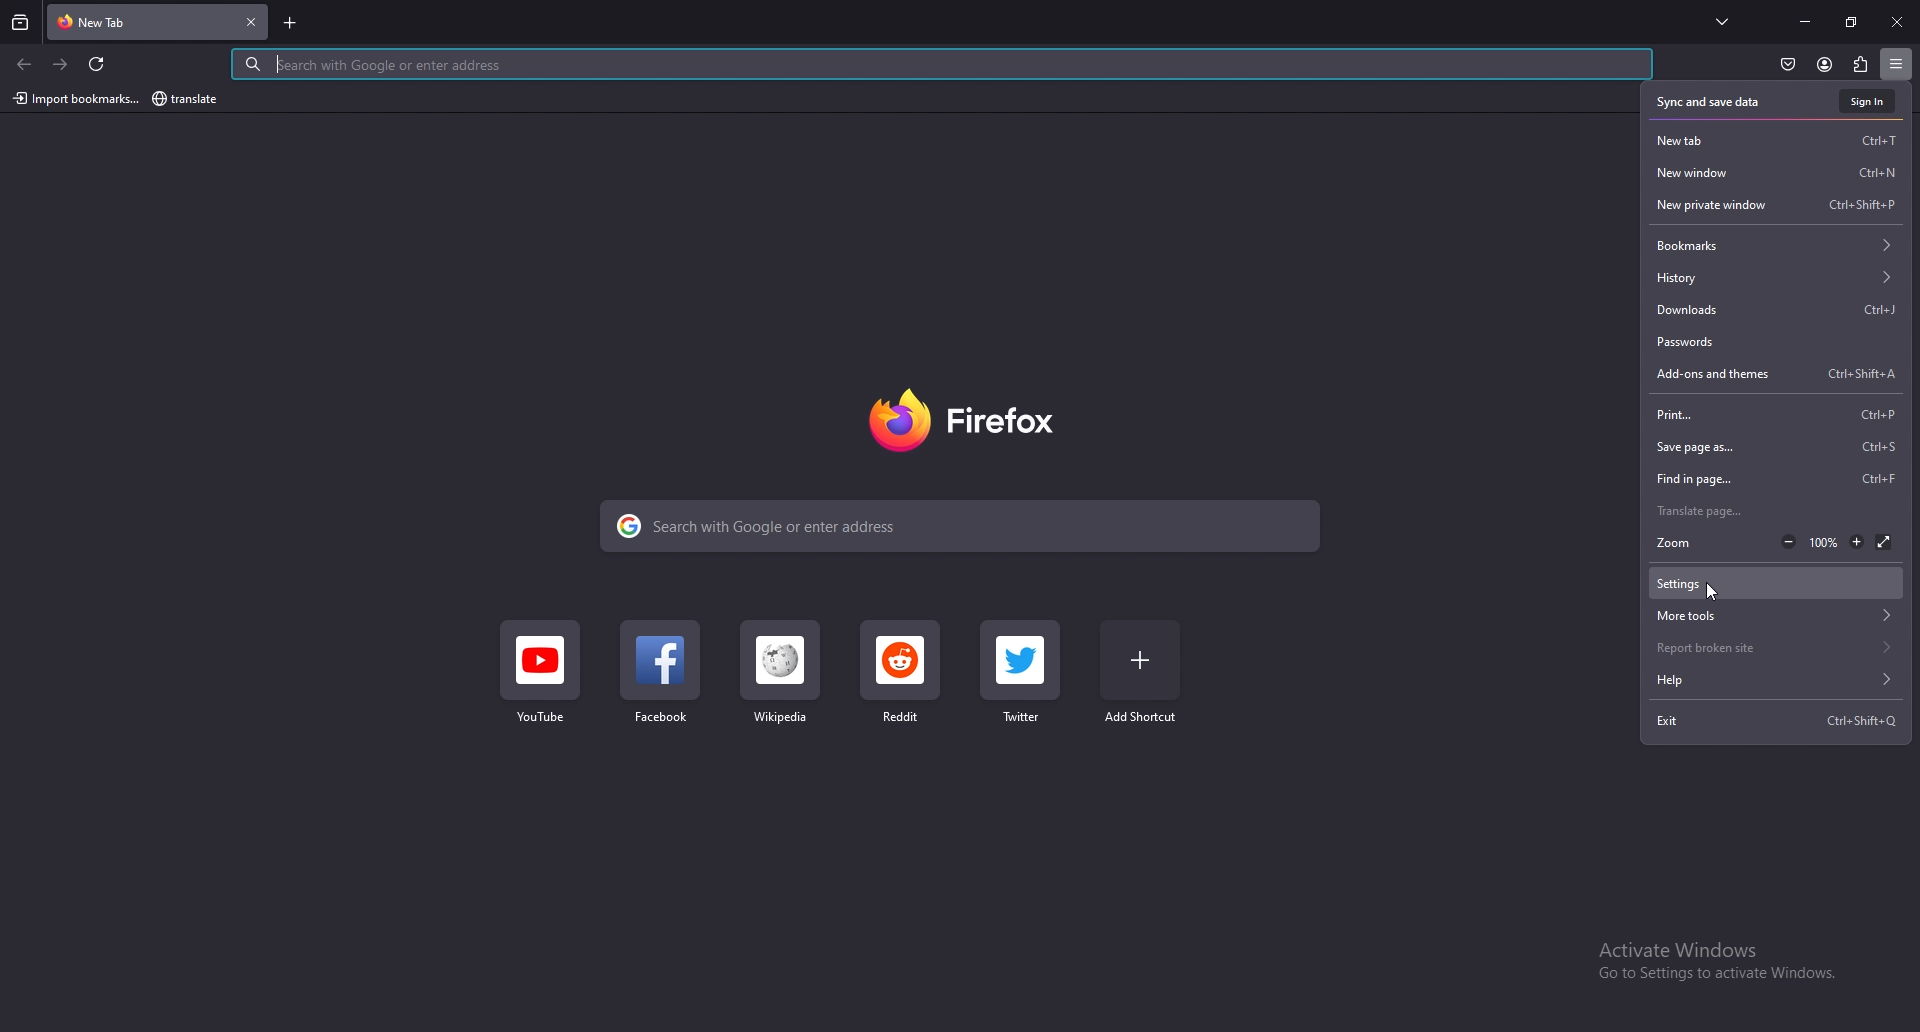 Image resolution: width=1920 pixels, height=1032 pixels. Describe the element at coordinates (74, 98) in the screenshot. I see `import bookmark` at that location.